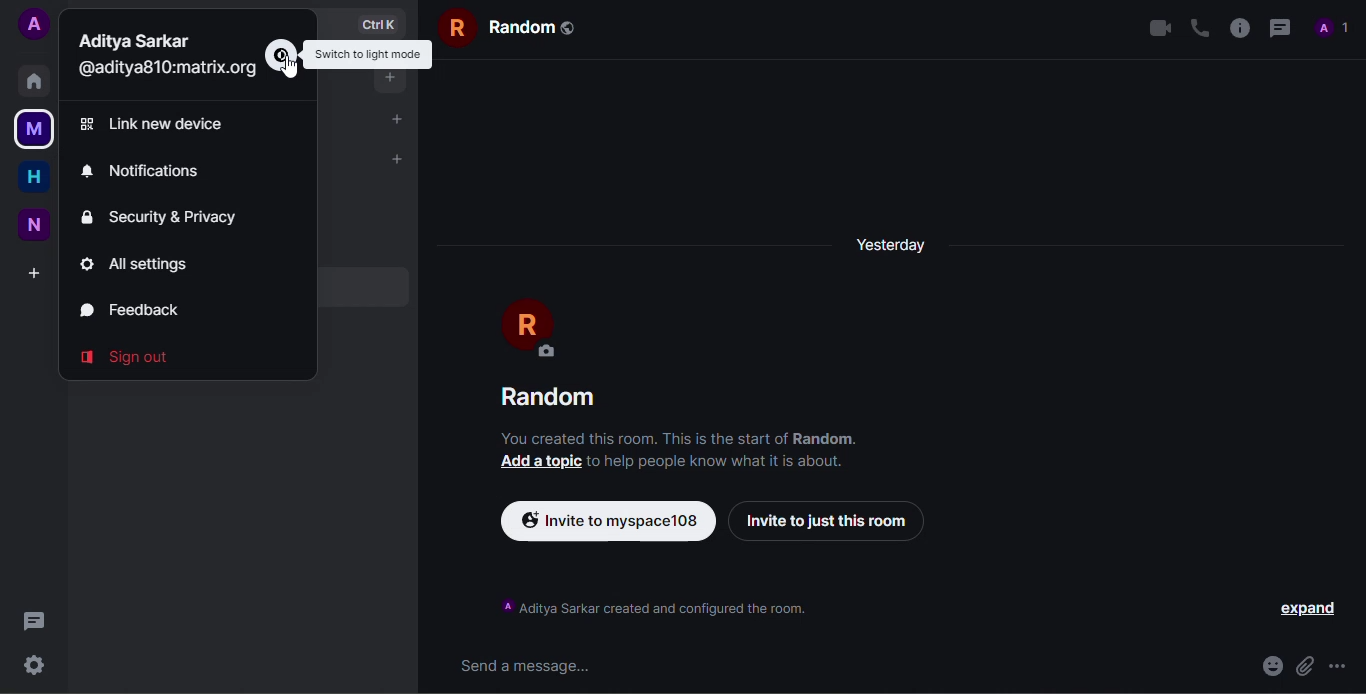 This screenshot has width=1366, height=694. I want to click on voice call, so click(1196, 26).